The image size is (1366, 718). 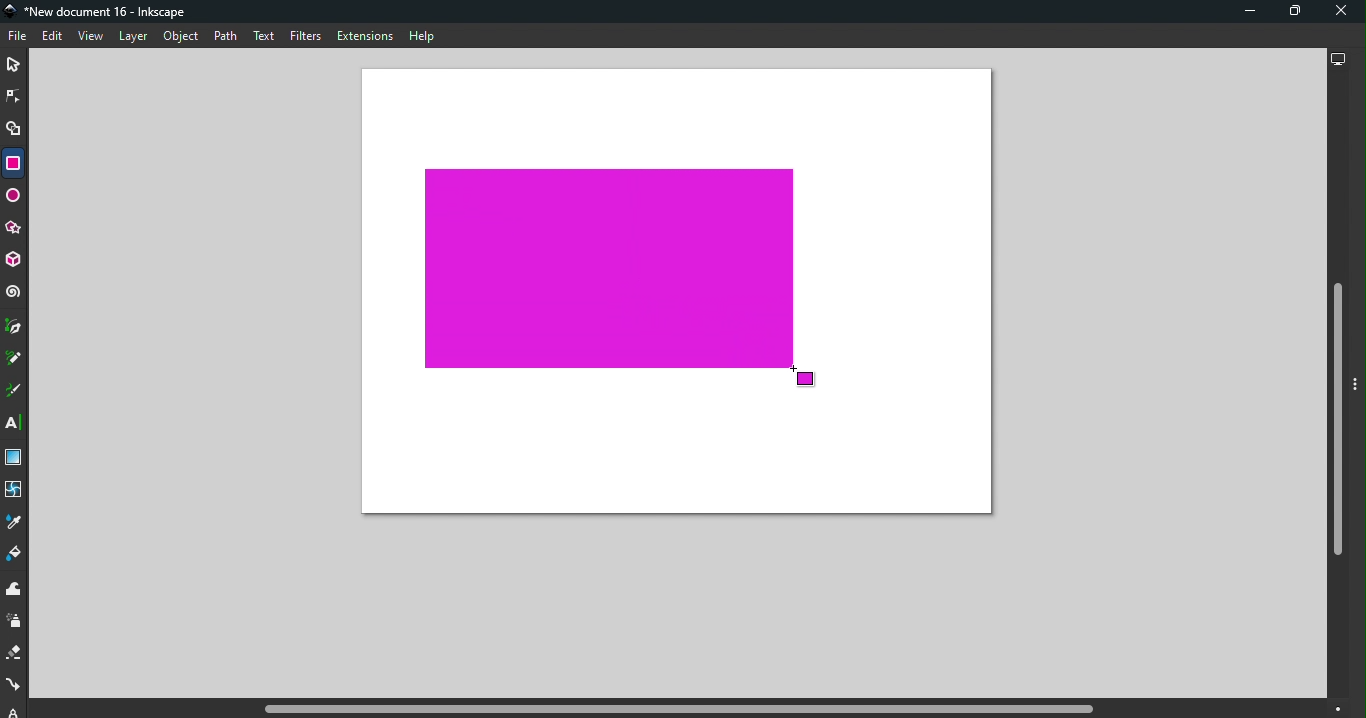 What do you see at coordinates (18, 590) in the screenshot?
I see `Tweak tool` at bounding box center [18, 590].